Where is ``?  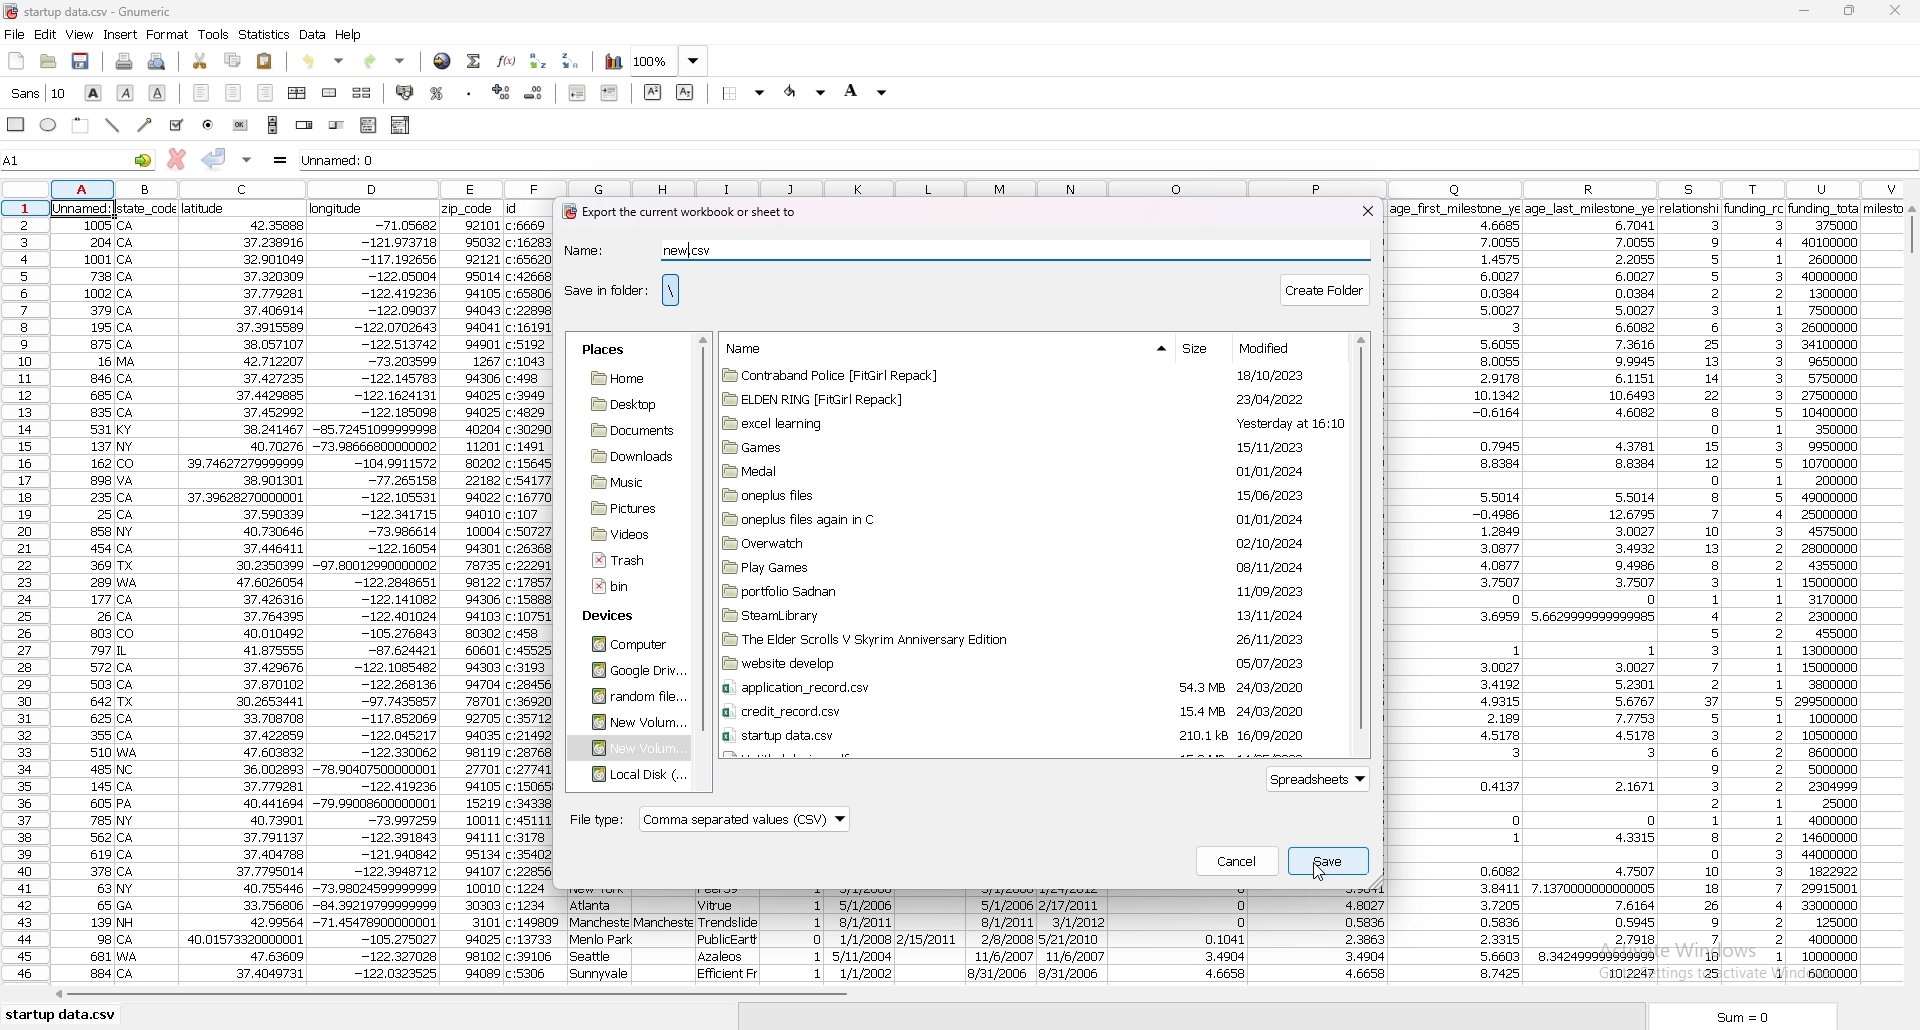
 is located at coordinates (148, 592).